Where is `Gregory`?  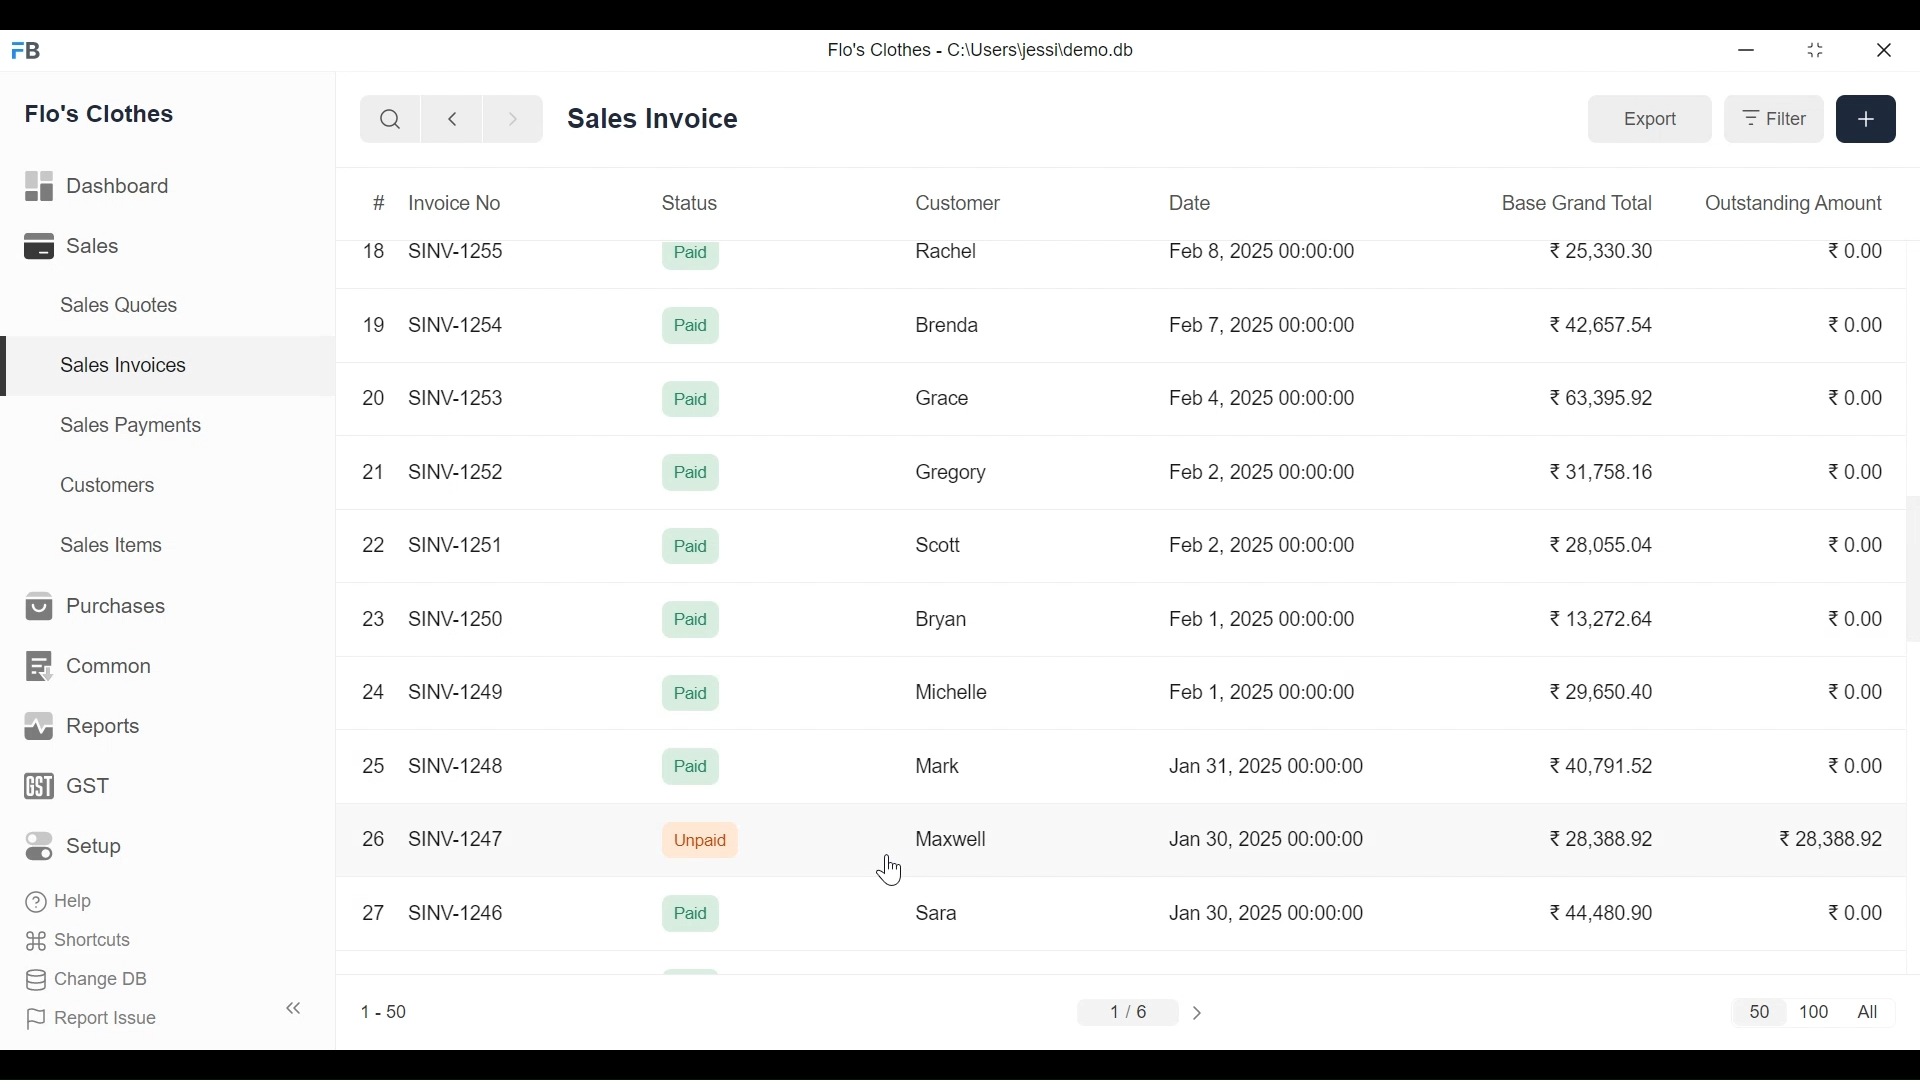
Gregory is located at coordinates (950, 474).